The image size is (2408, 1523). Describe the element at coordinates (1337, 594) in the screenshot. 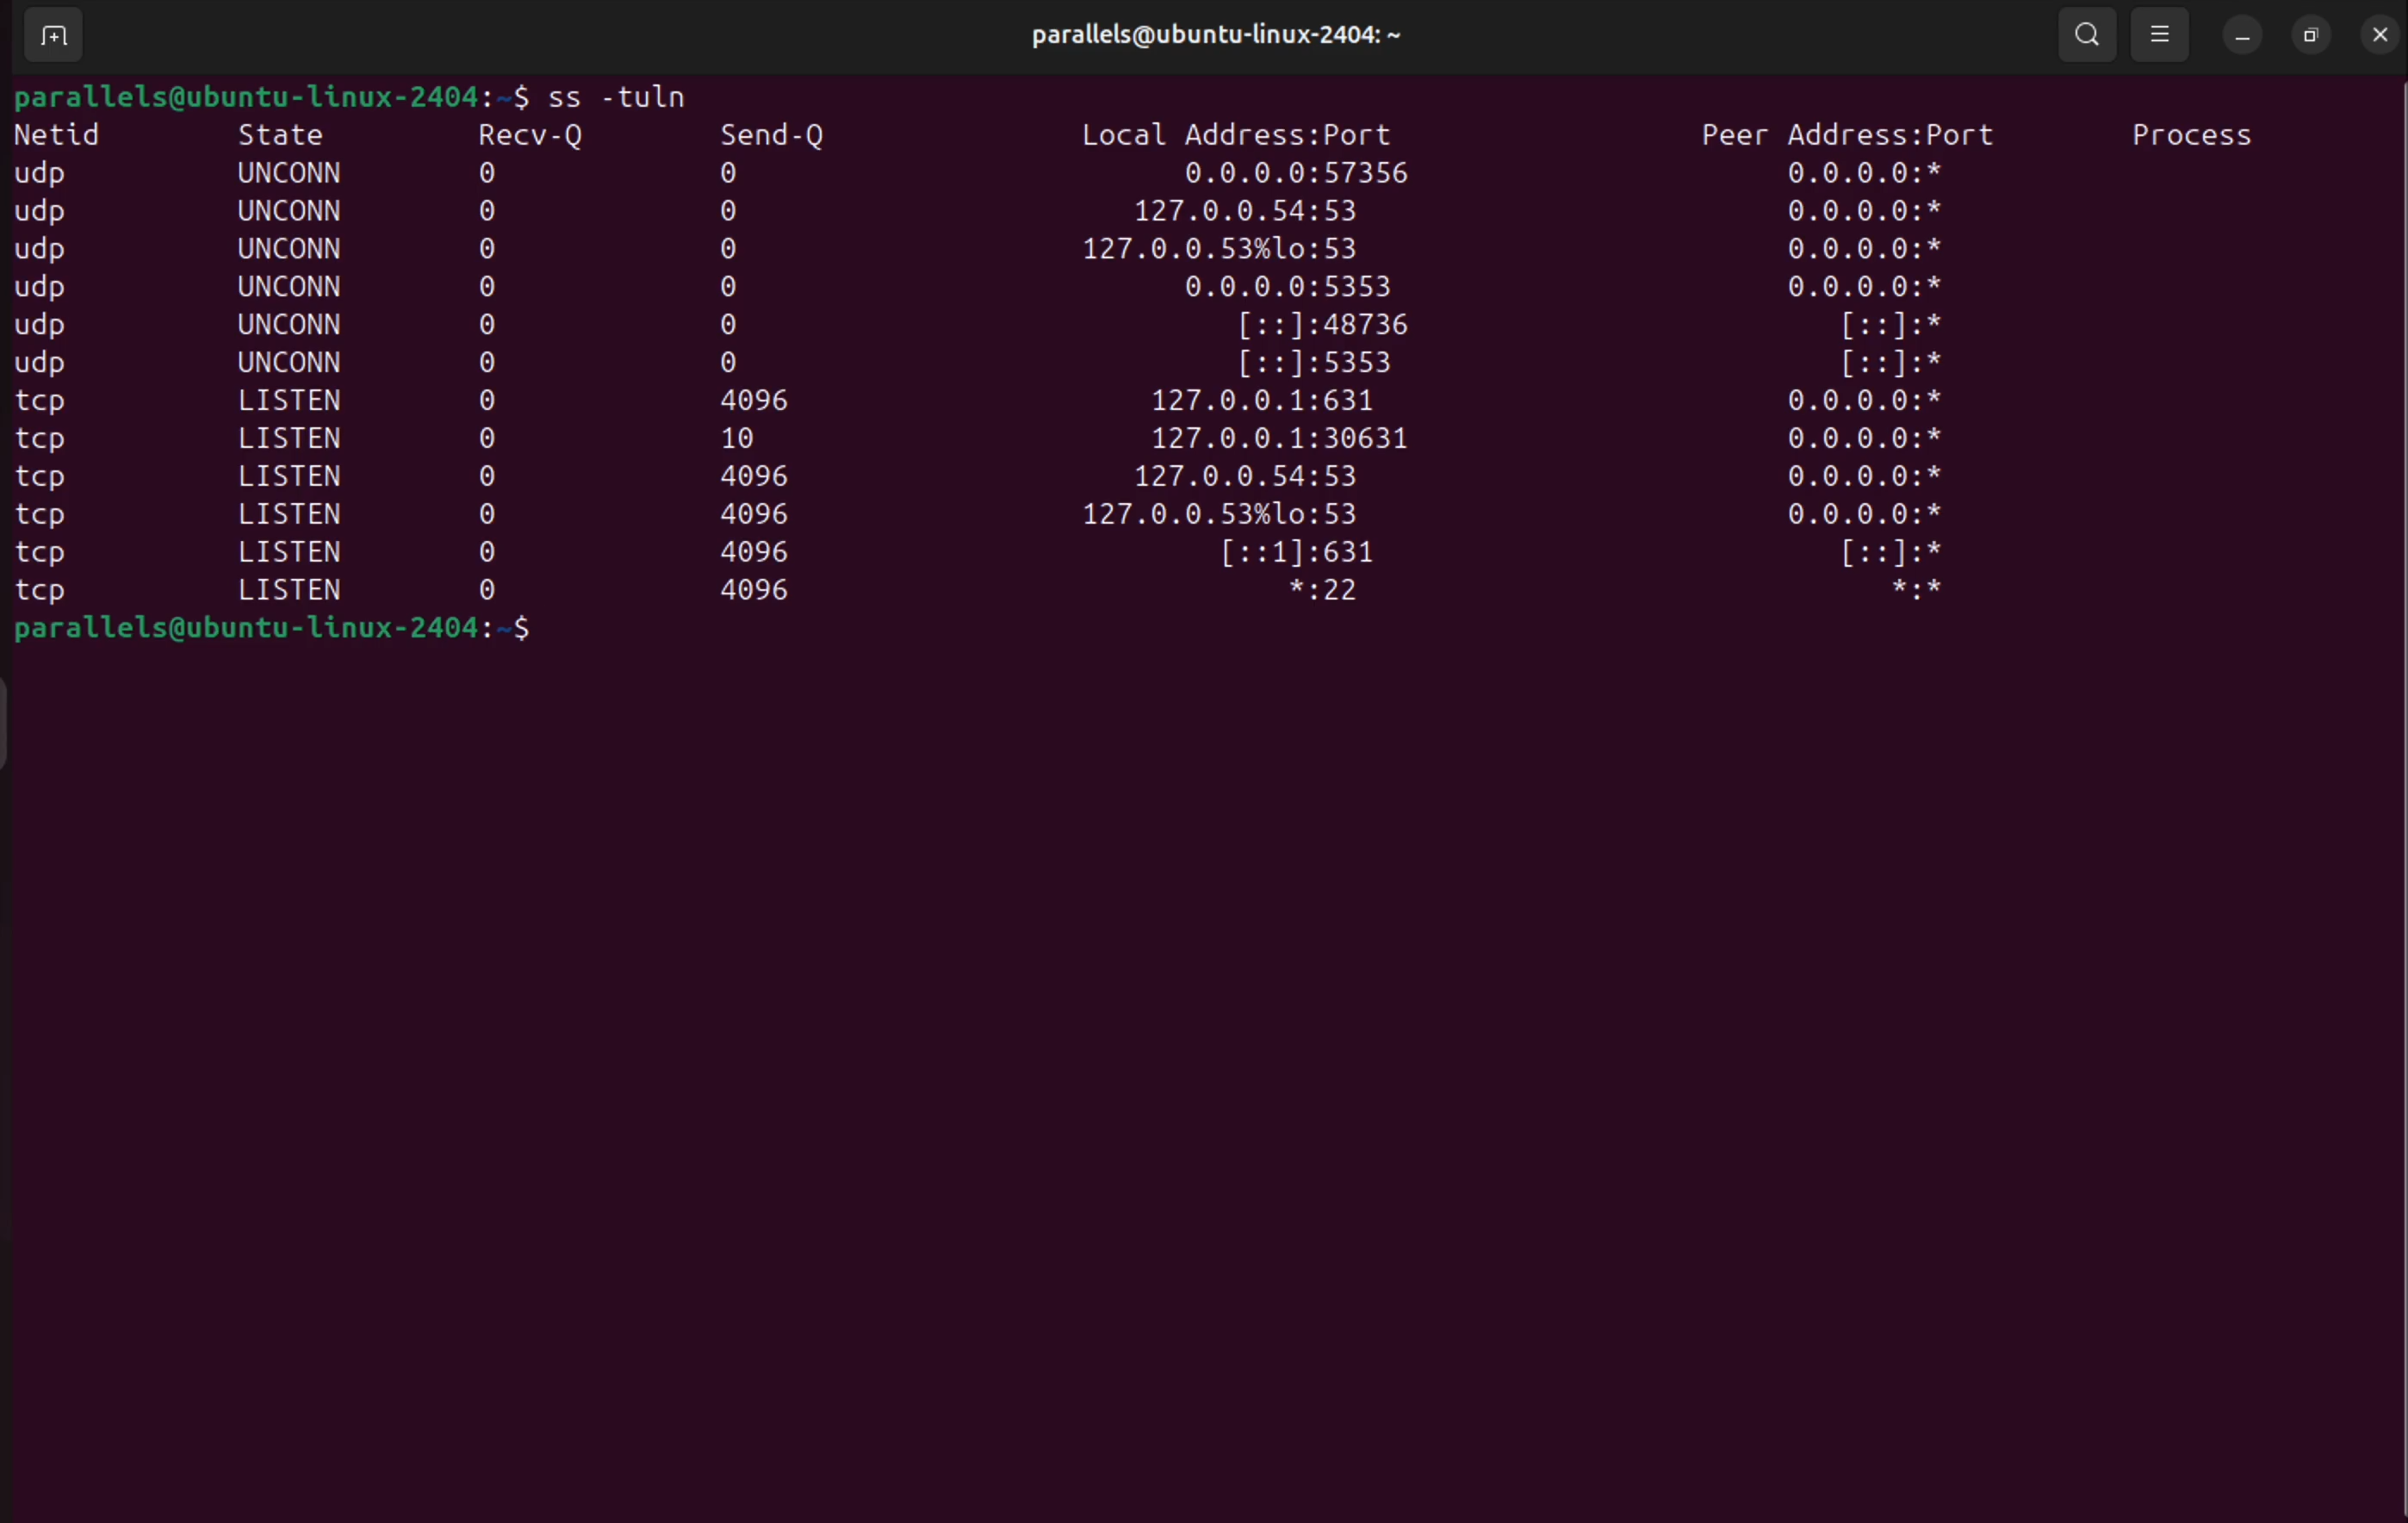

I see `*22` at that location.